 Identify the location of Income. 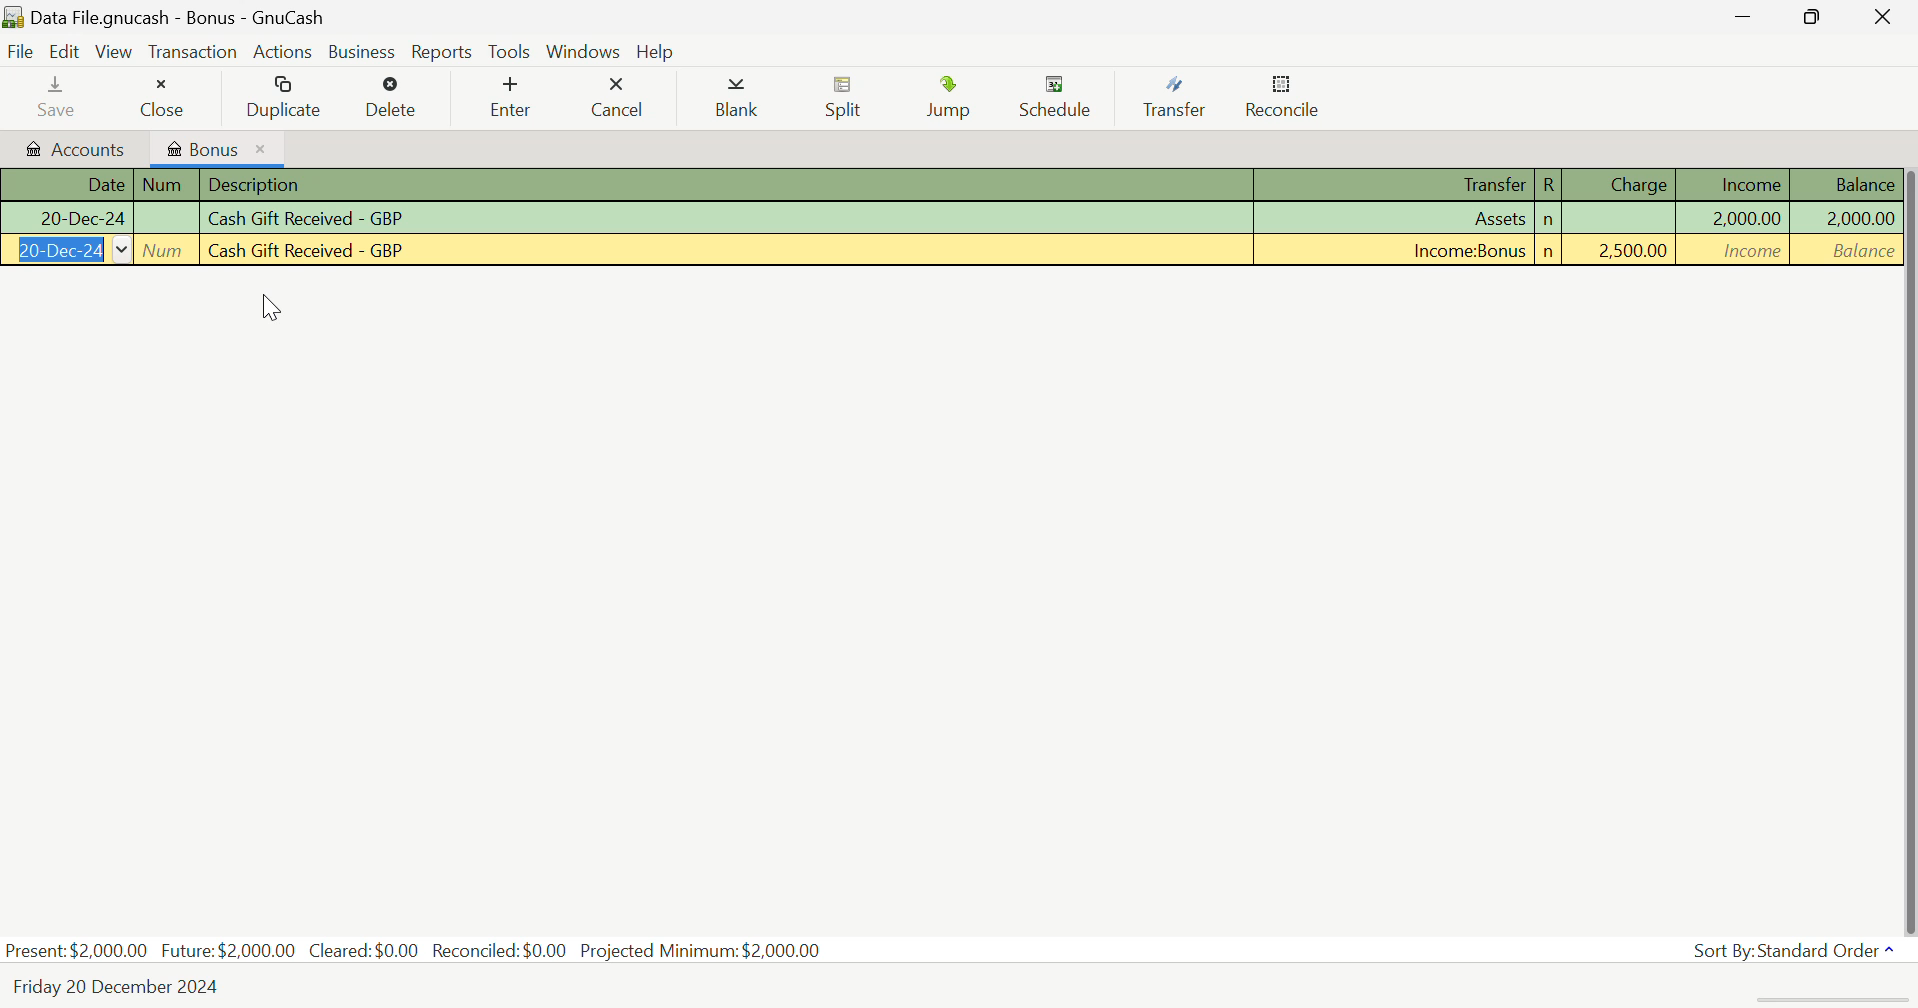
(1737, 218).